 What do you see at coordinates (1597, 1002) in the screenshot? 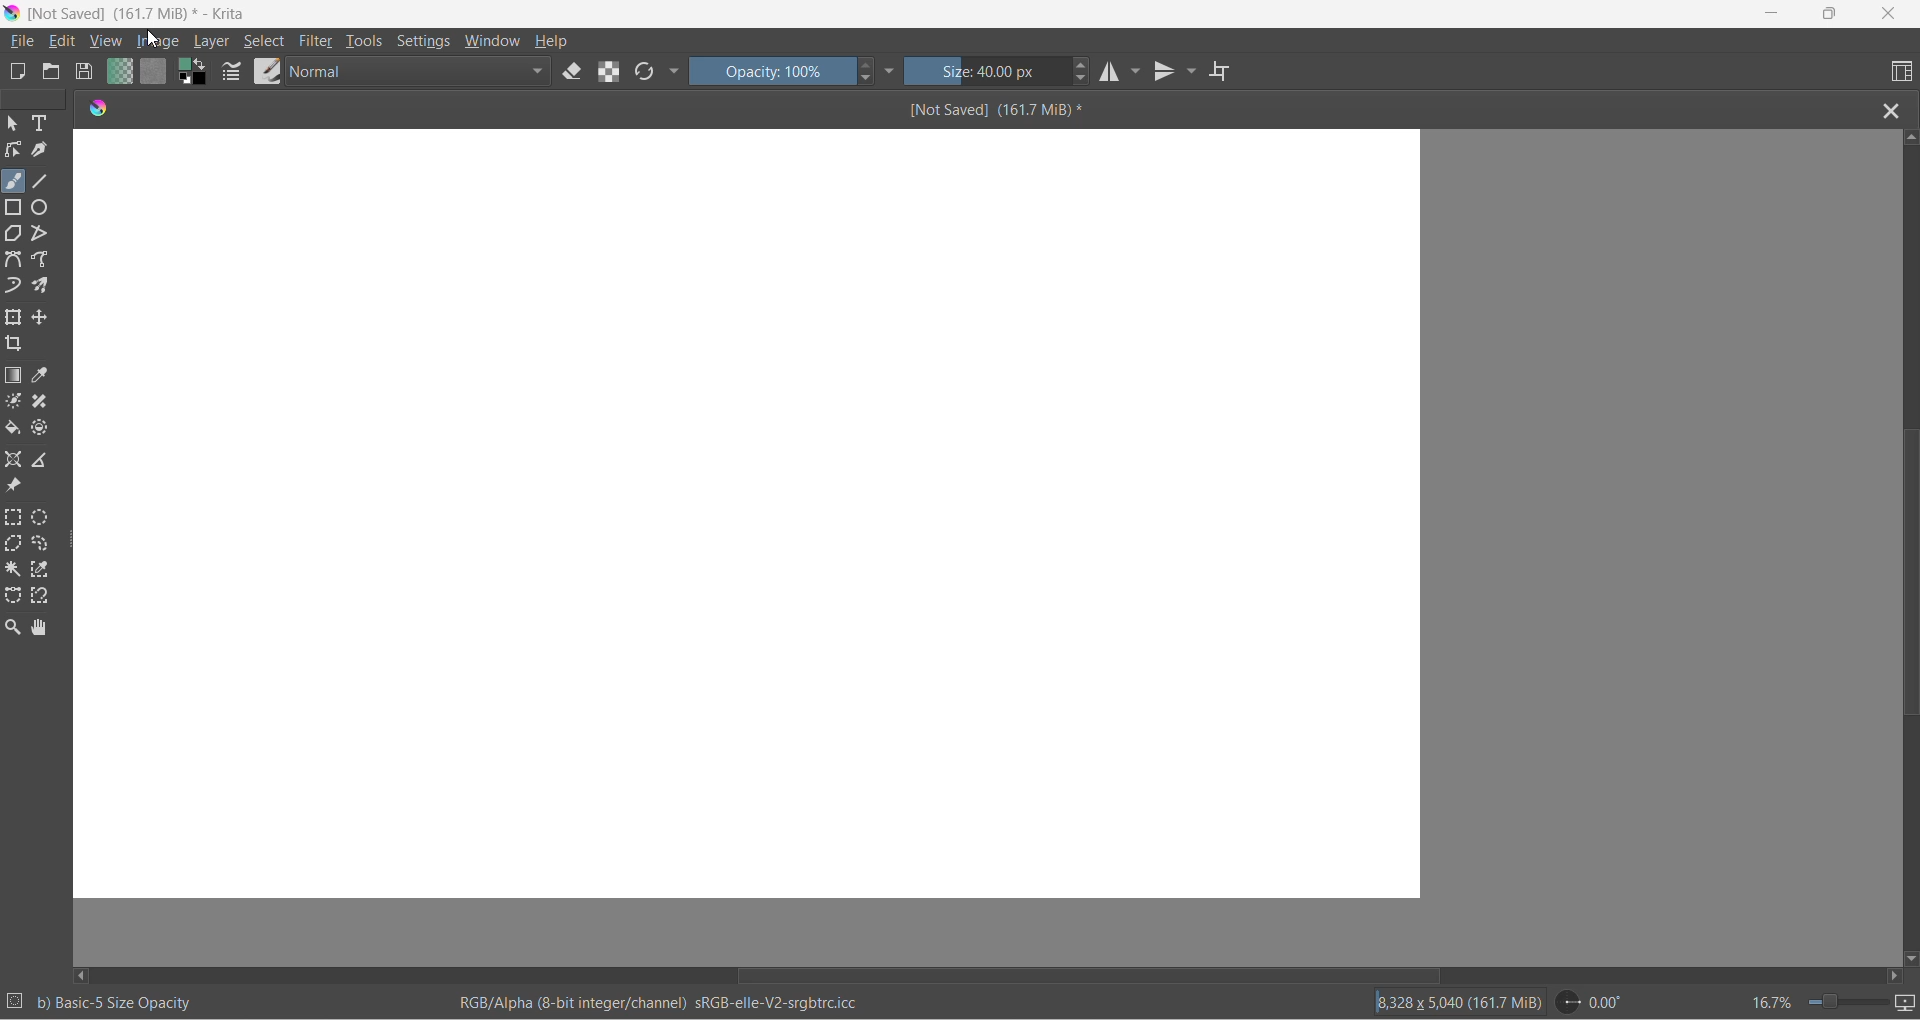
I see `rotation` at bounding box center [1597, 1002].